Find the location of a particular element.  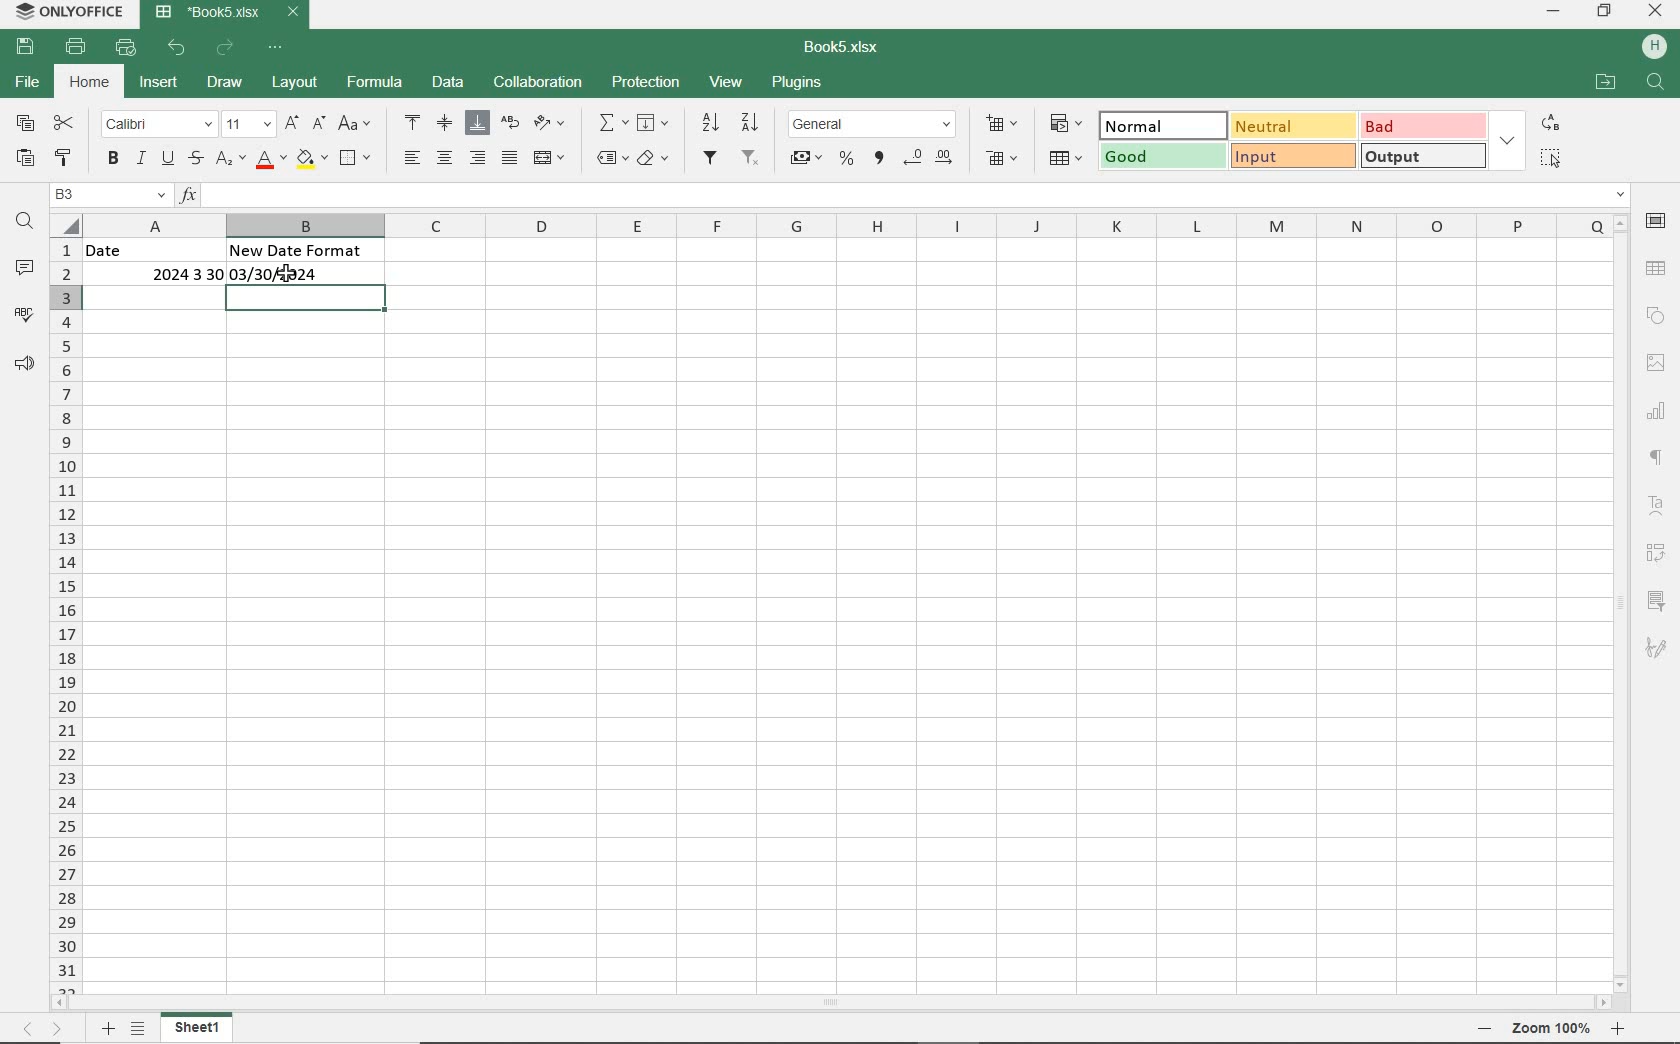

OPEN FILE LOCATION is located at coordinates (1607, 84).